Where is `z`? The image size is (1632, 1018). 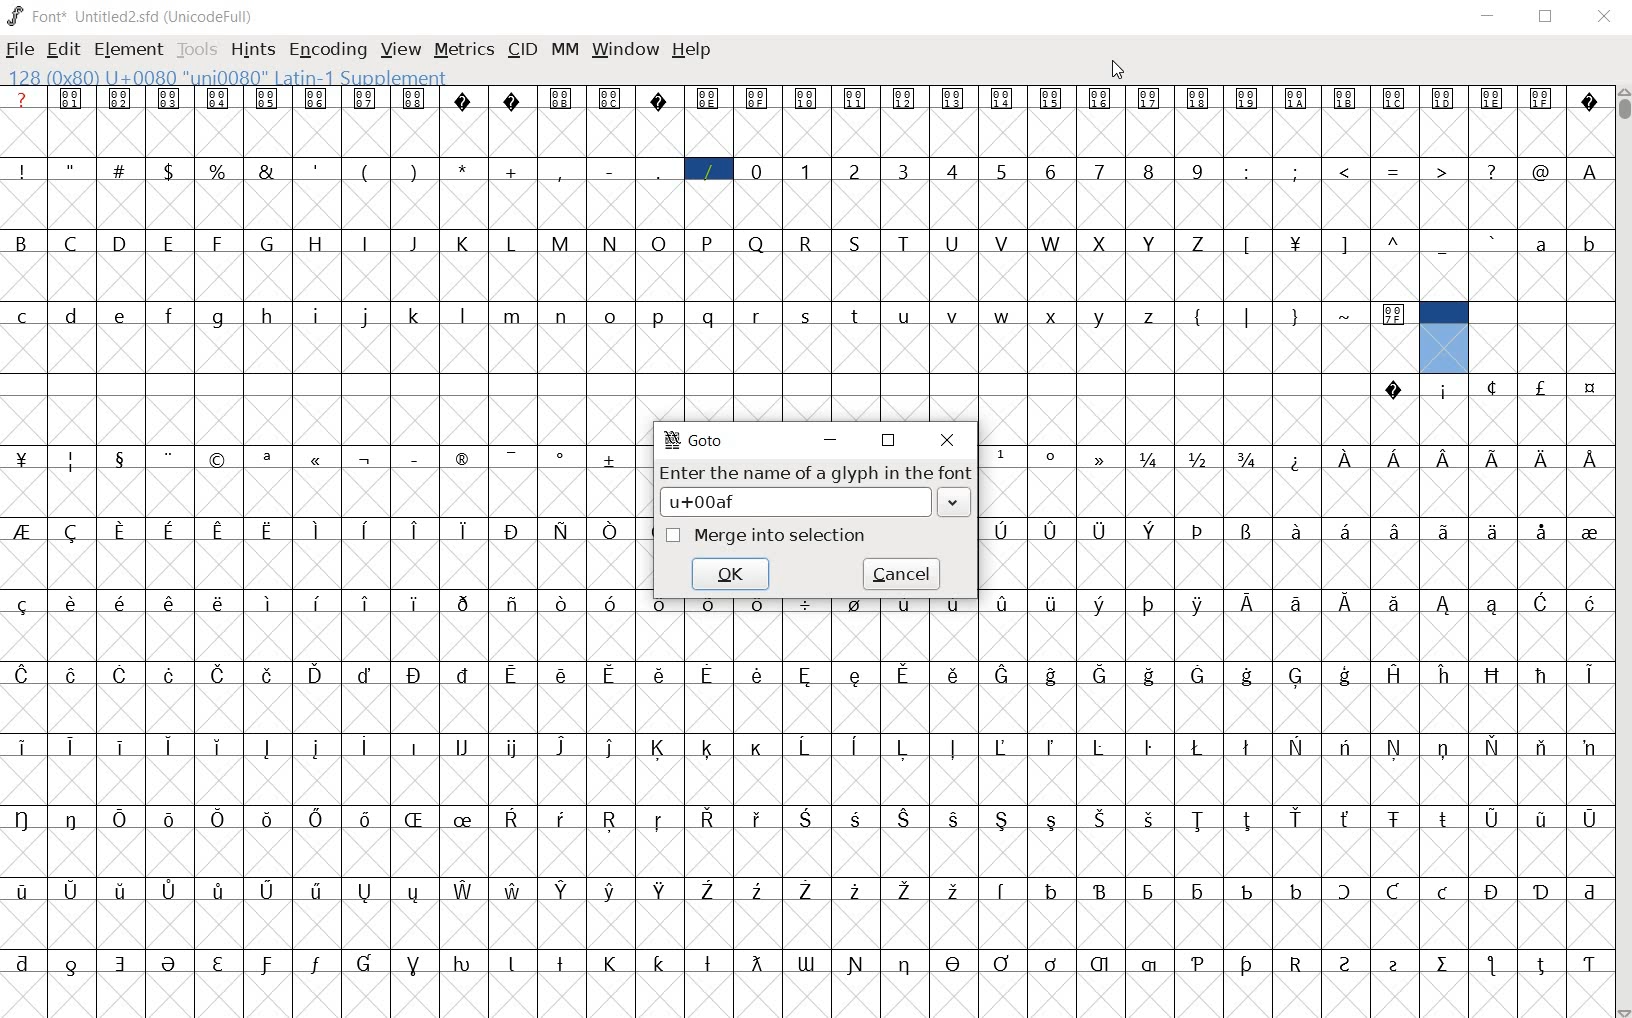 z is located at coordinates (1150, 315).